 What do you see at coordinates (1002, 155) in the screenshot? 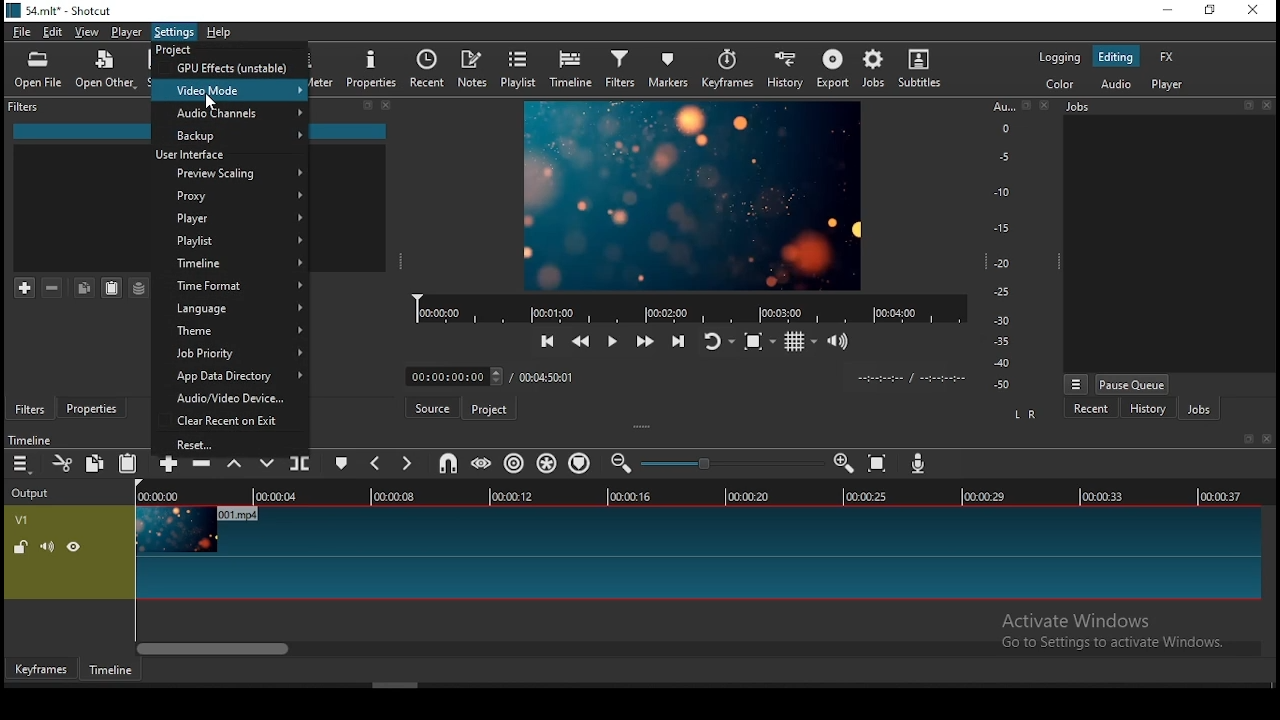
I see `-5` at bounding box center [1002, 155].